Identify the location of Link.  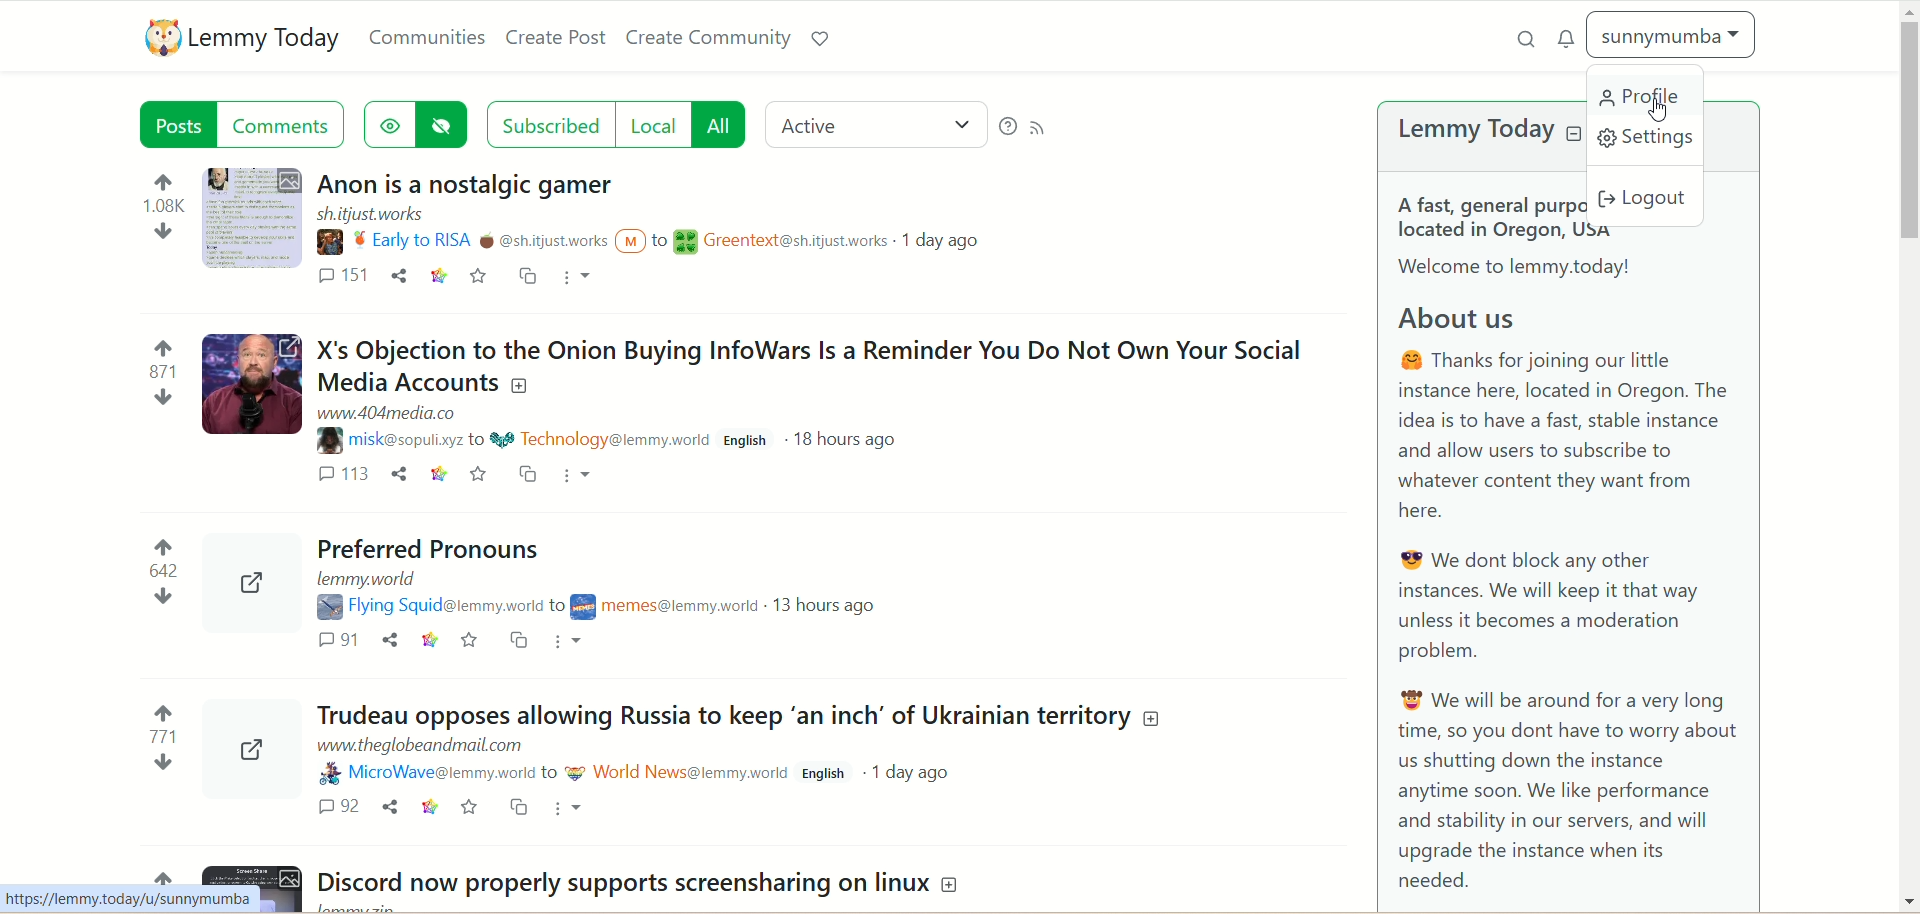
(434, 642).